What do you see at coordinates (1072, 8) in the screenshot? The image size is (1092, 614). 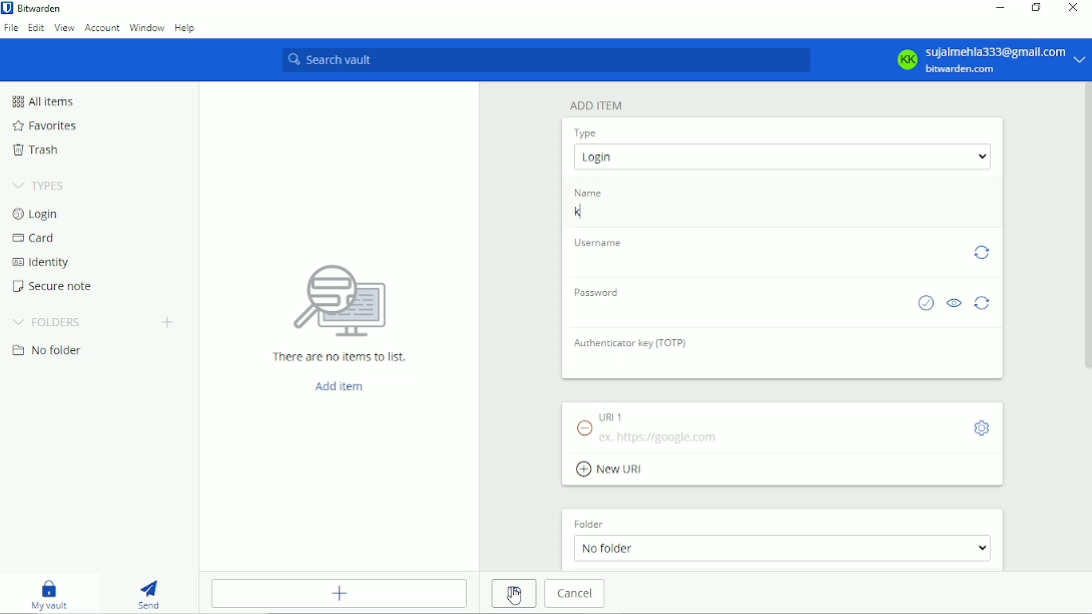 I see `Close` at bounding box center [1072, 8].